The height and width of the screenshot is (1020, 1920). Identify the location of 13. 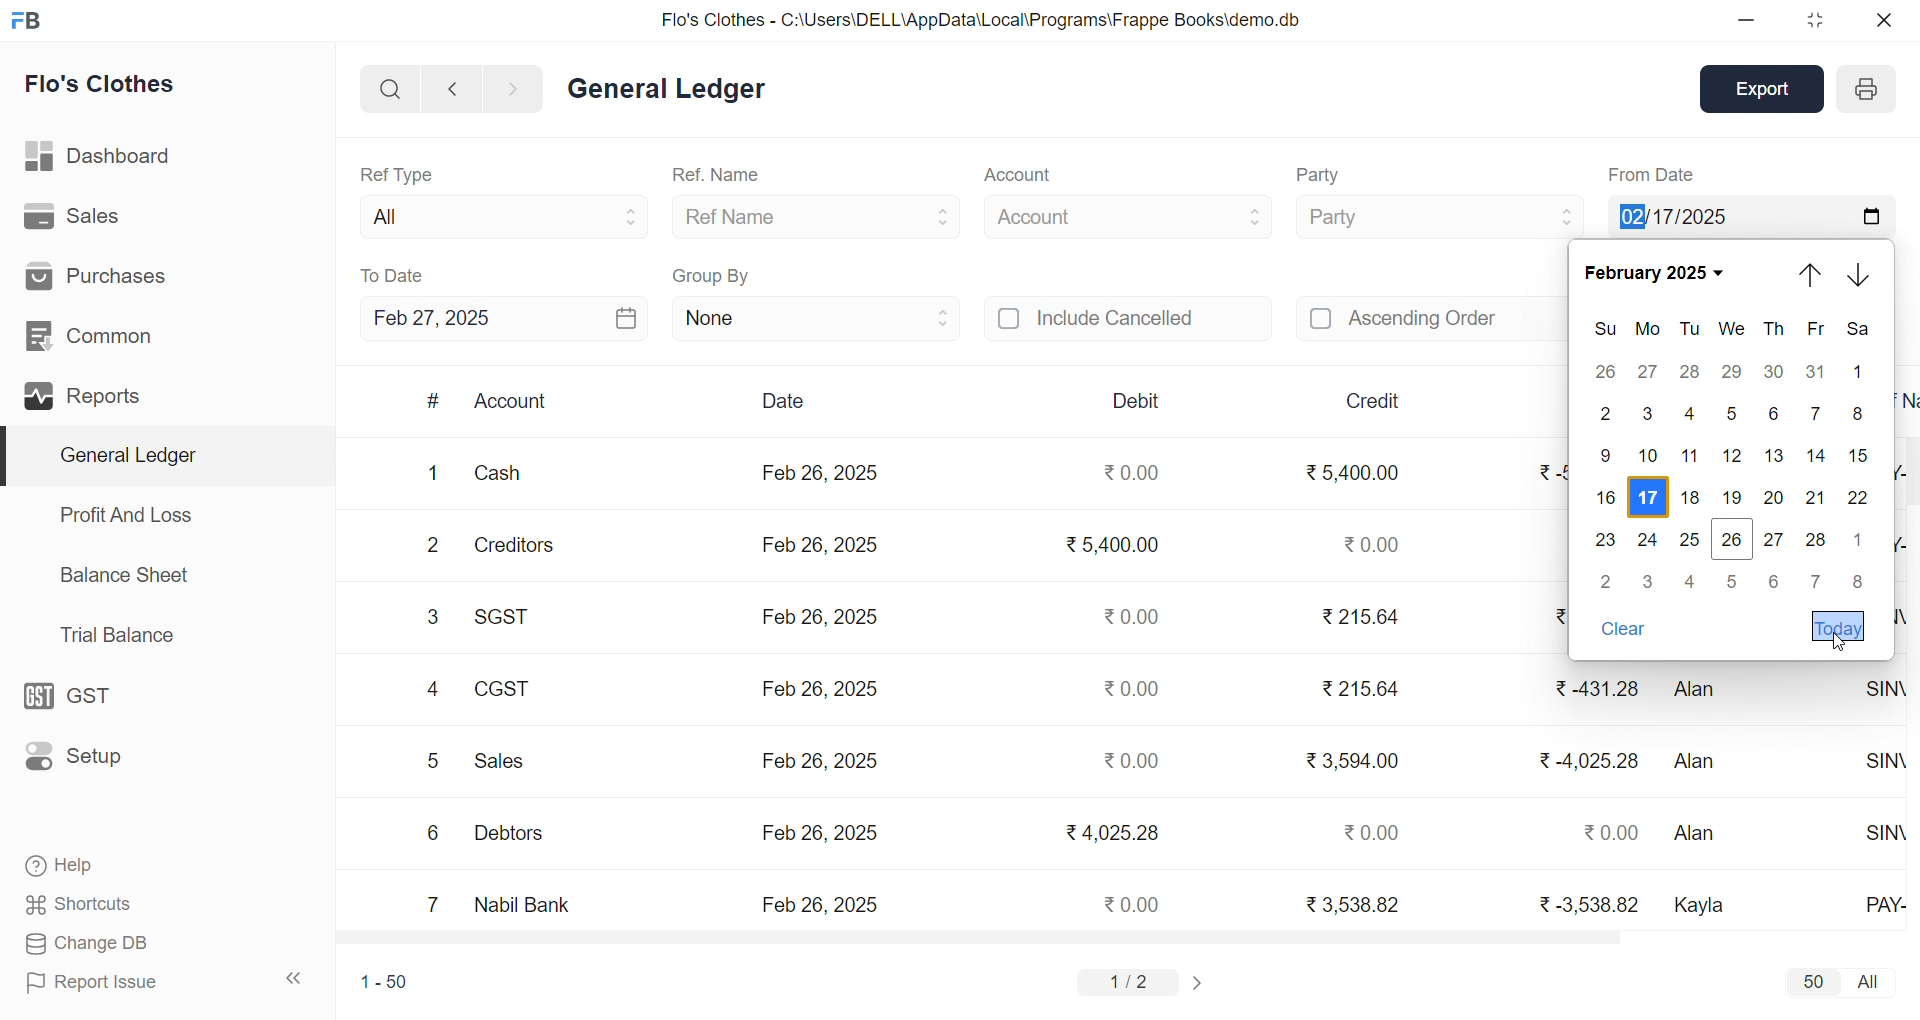
(1775, 455).